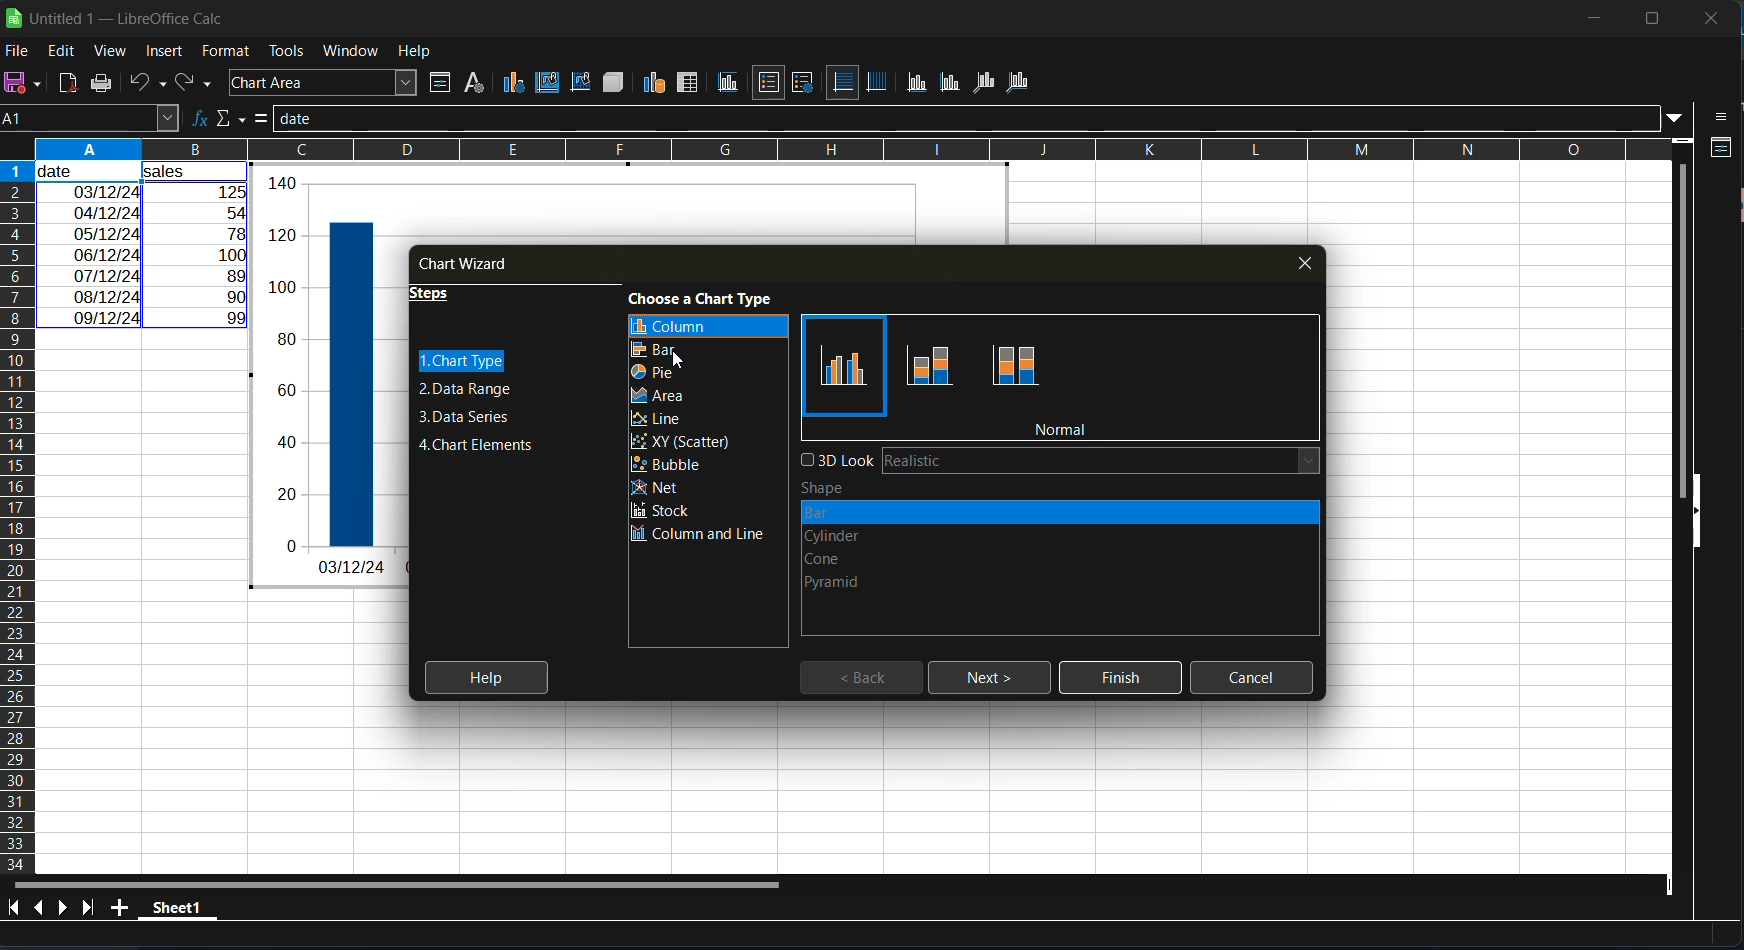  Describe the element at coordinates (656, 82) in the screenshot. I see `data range` at that location.